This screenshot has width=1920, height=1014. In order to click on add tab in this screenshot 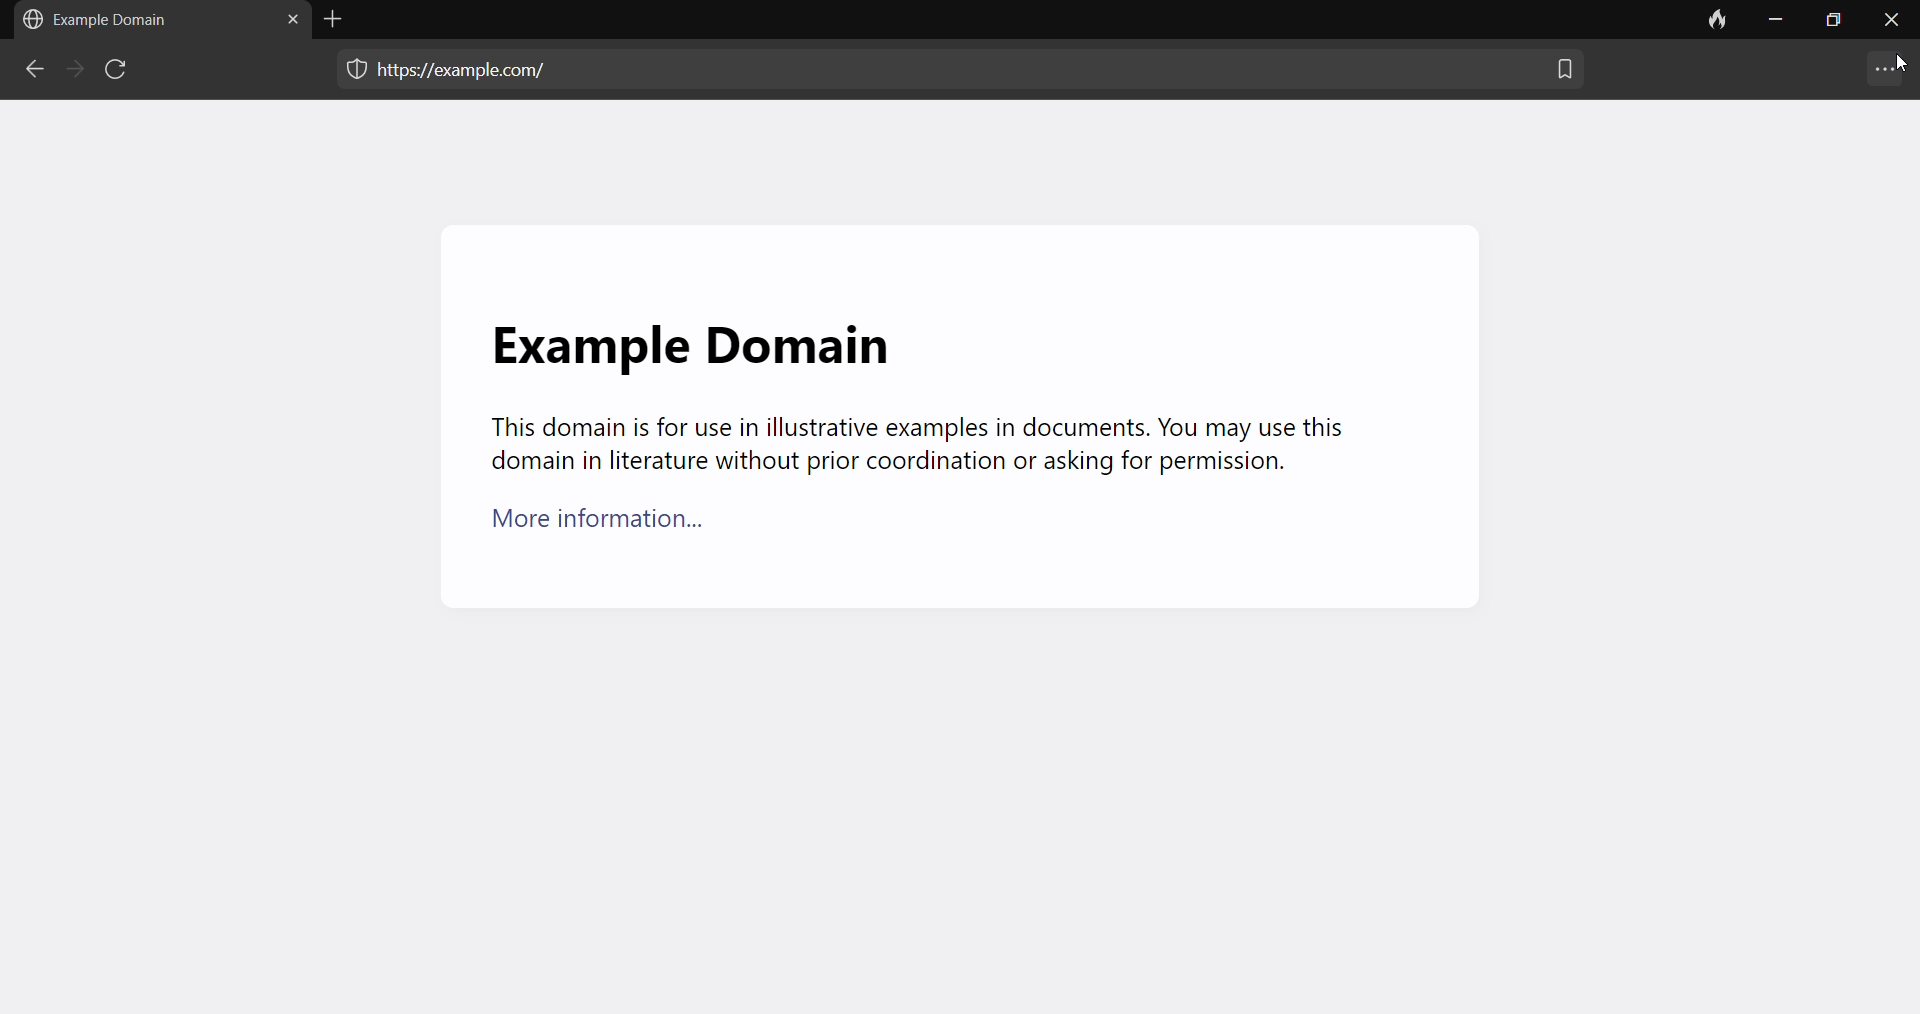, I will do `click(338, 19)`.